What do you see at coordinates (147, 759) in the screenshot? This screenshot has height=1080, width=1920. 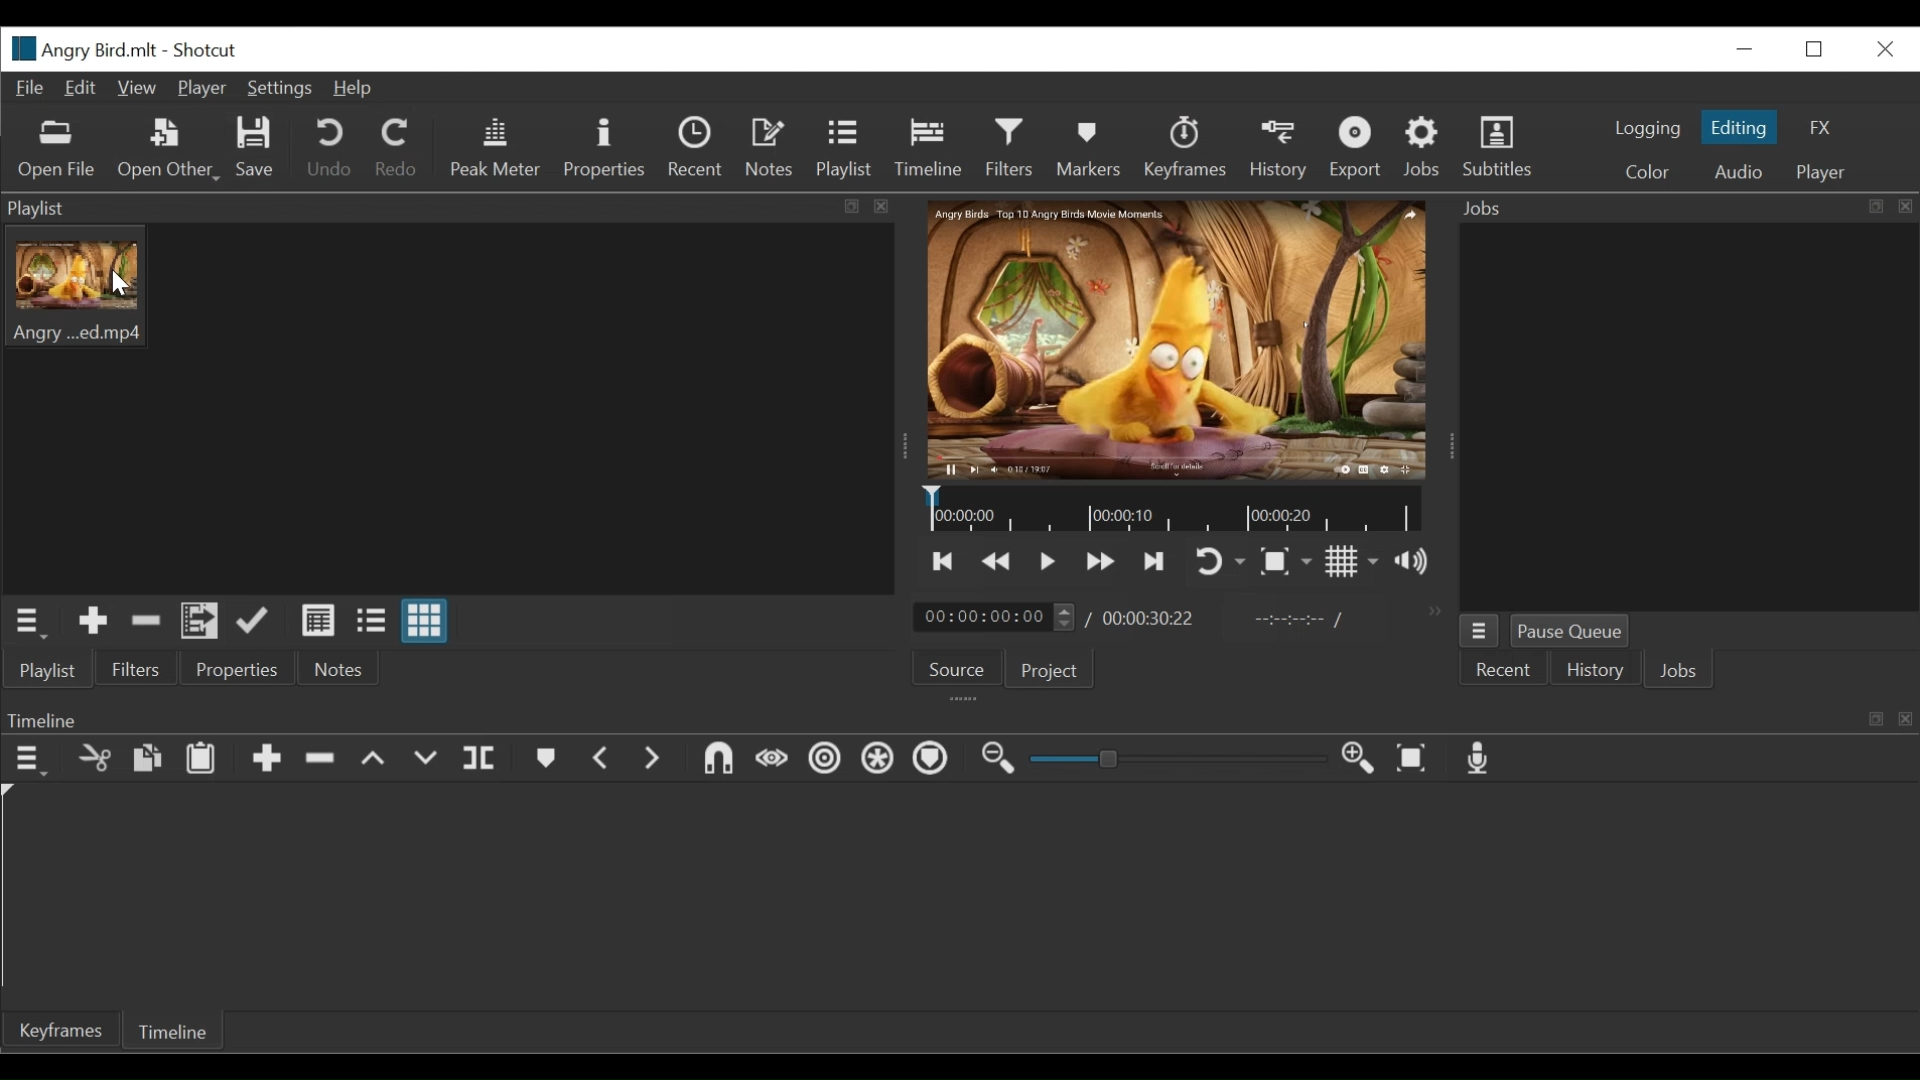 I see `Copy` at bounding box center [147, 759].